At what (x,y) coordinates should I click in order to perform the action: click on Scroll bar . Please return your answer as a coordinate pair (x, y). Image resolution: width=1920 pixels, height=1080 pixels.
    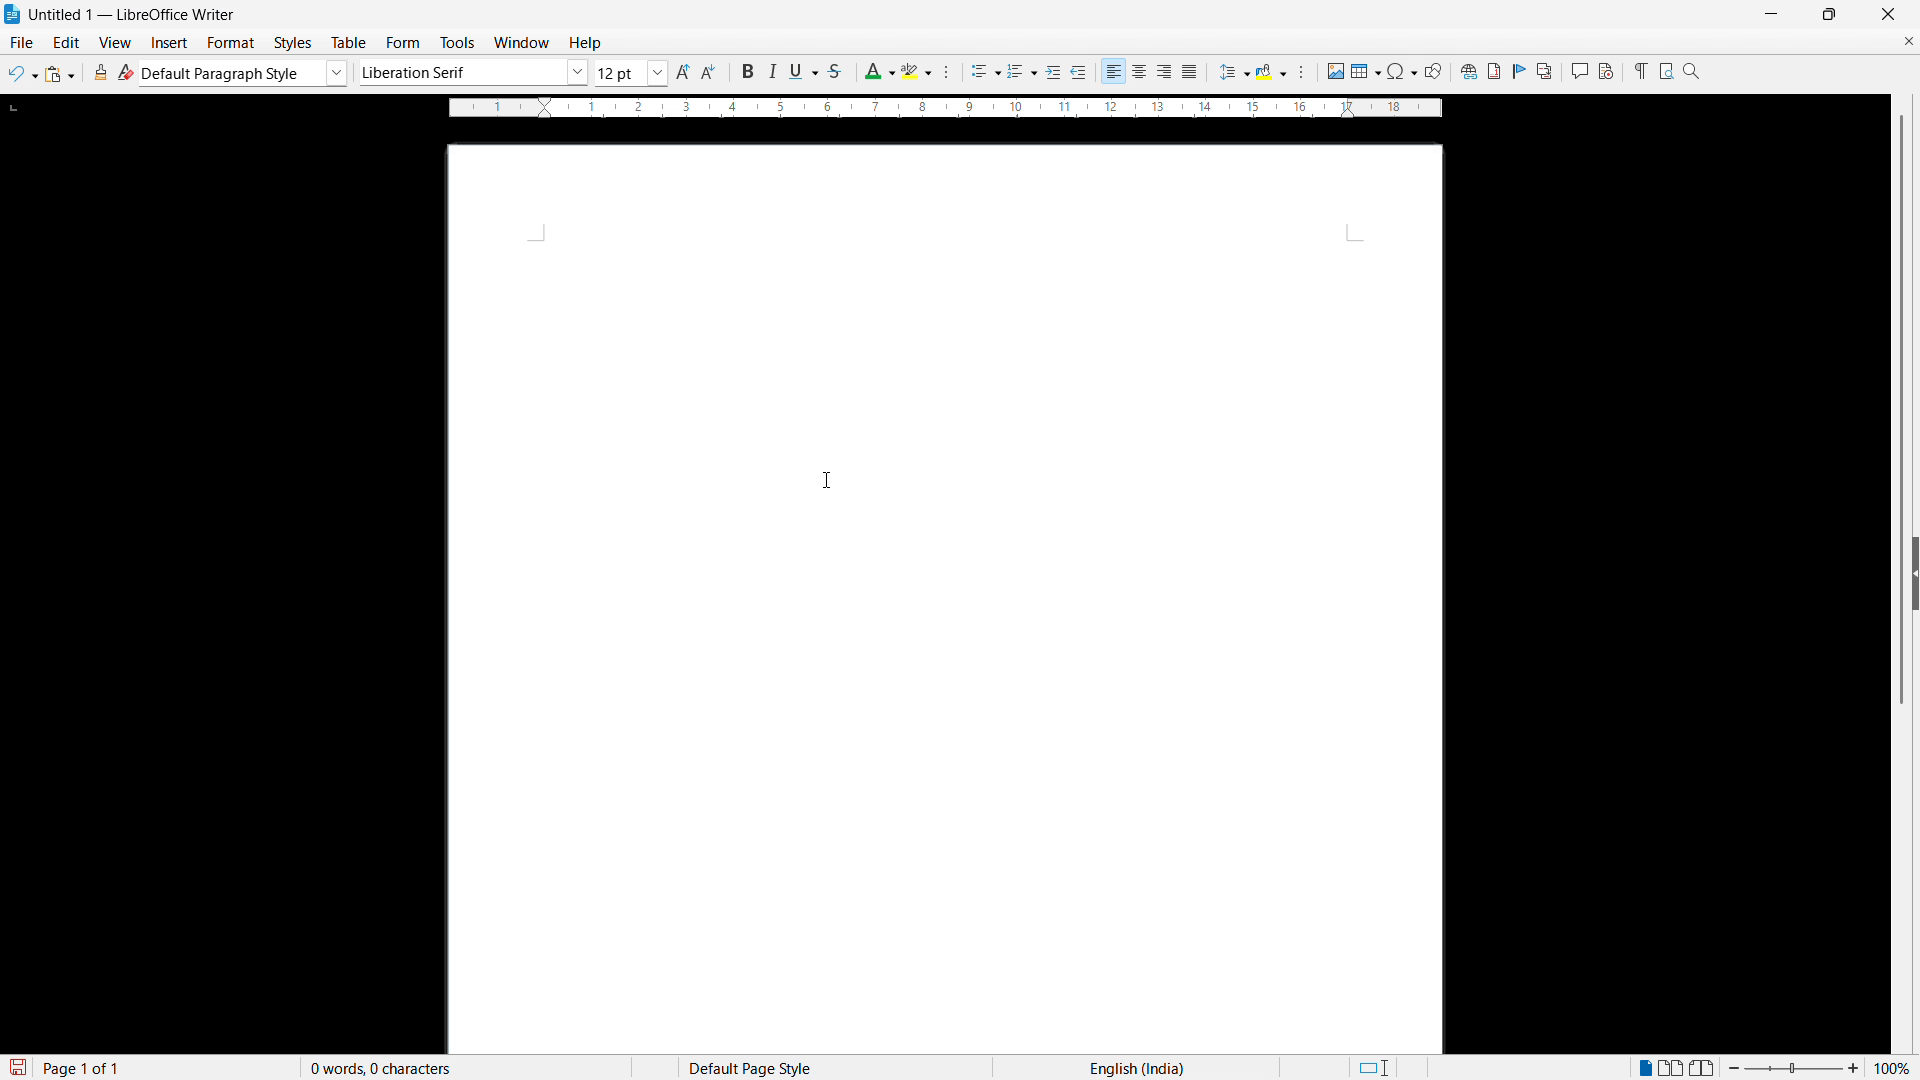
    Looking at the image, I should click on (1904, 411).